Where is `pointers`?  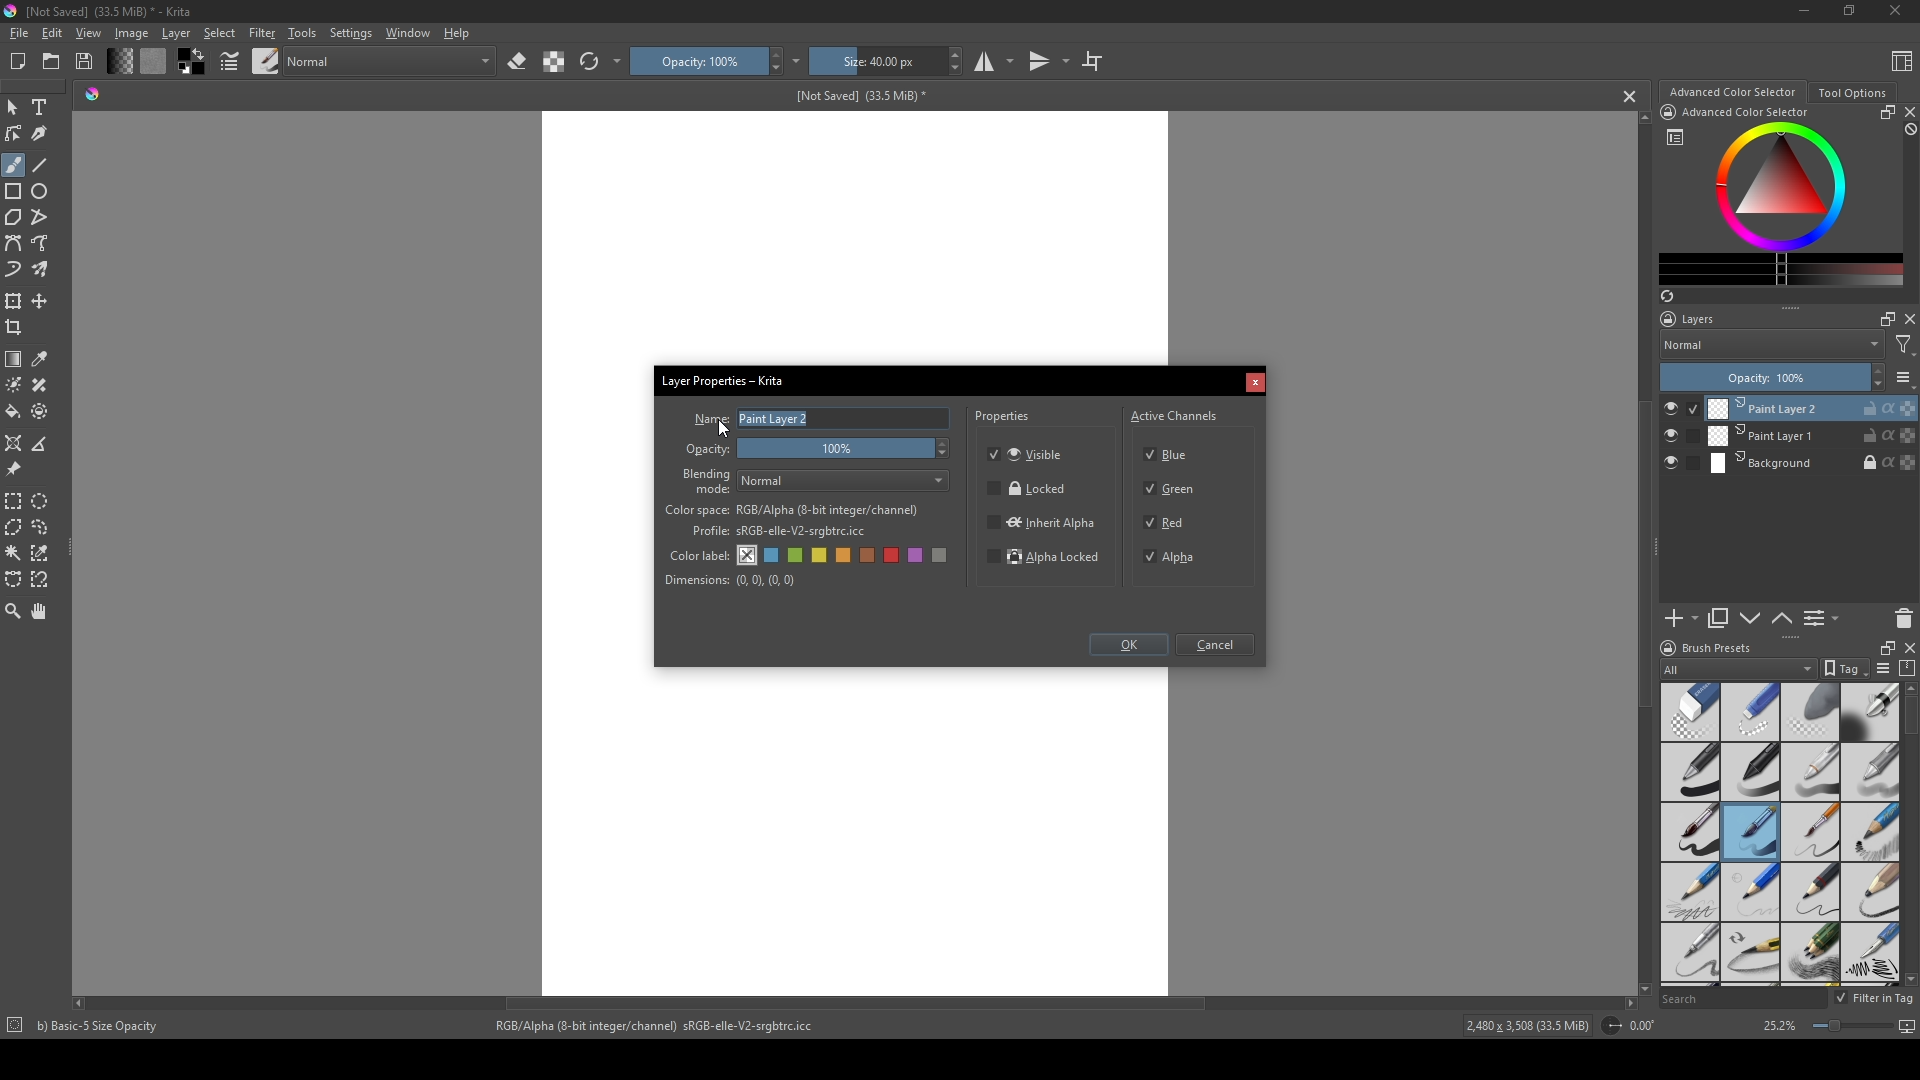
pointers is located at coordinates (230, 62).